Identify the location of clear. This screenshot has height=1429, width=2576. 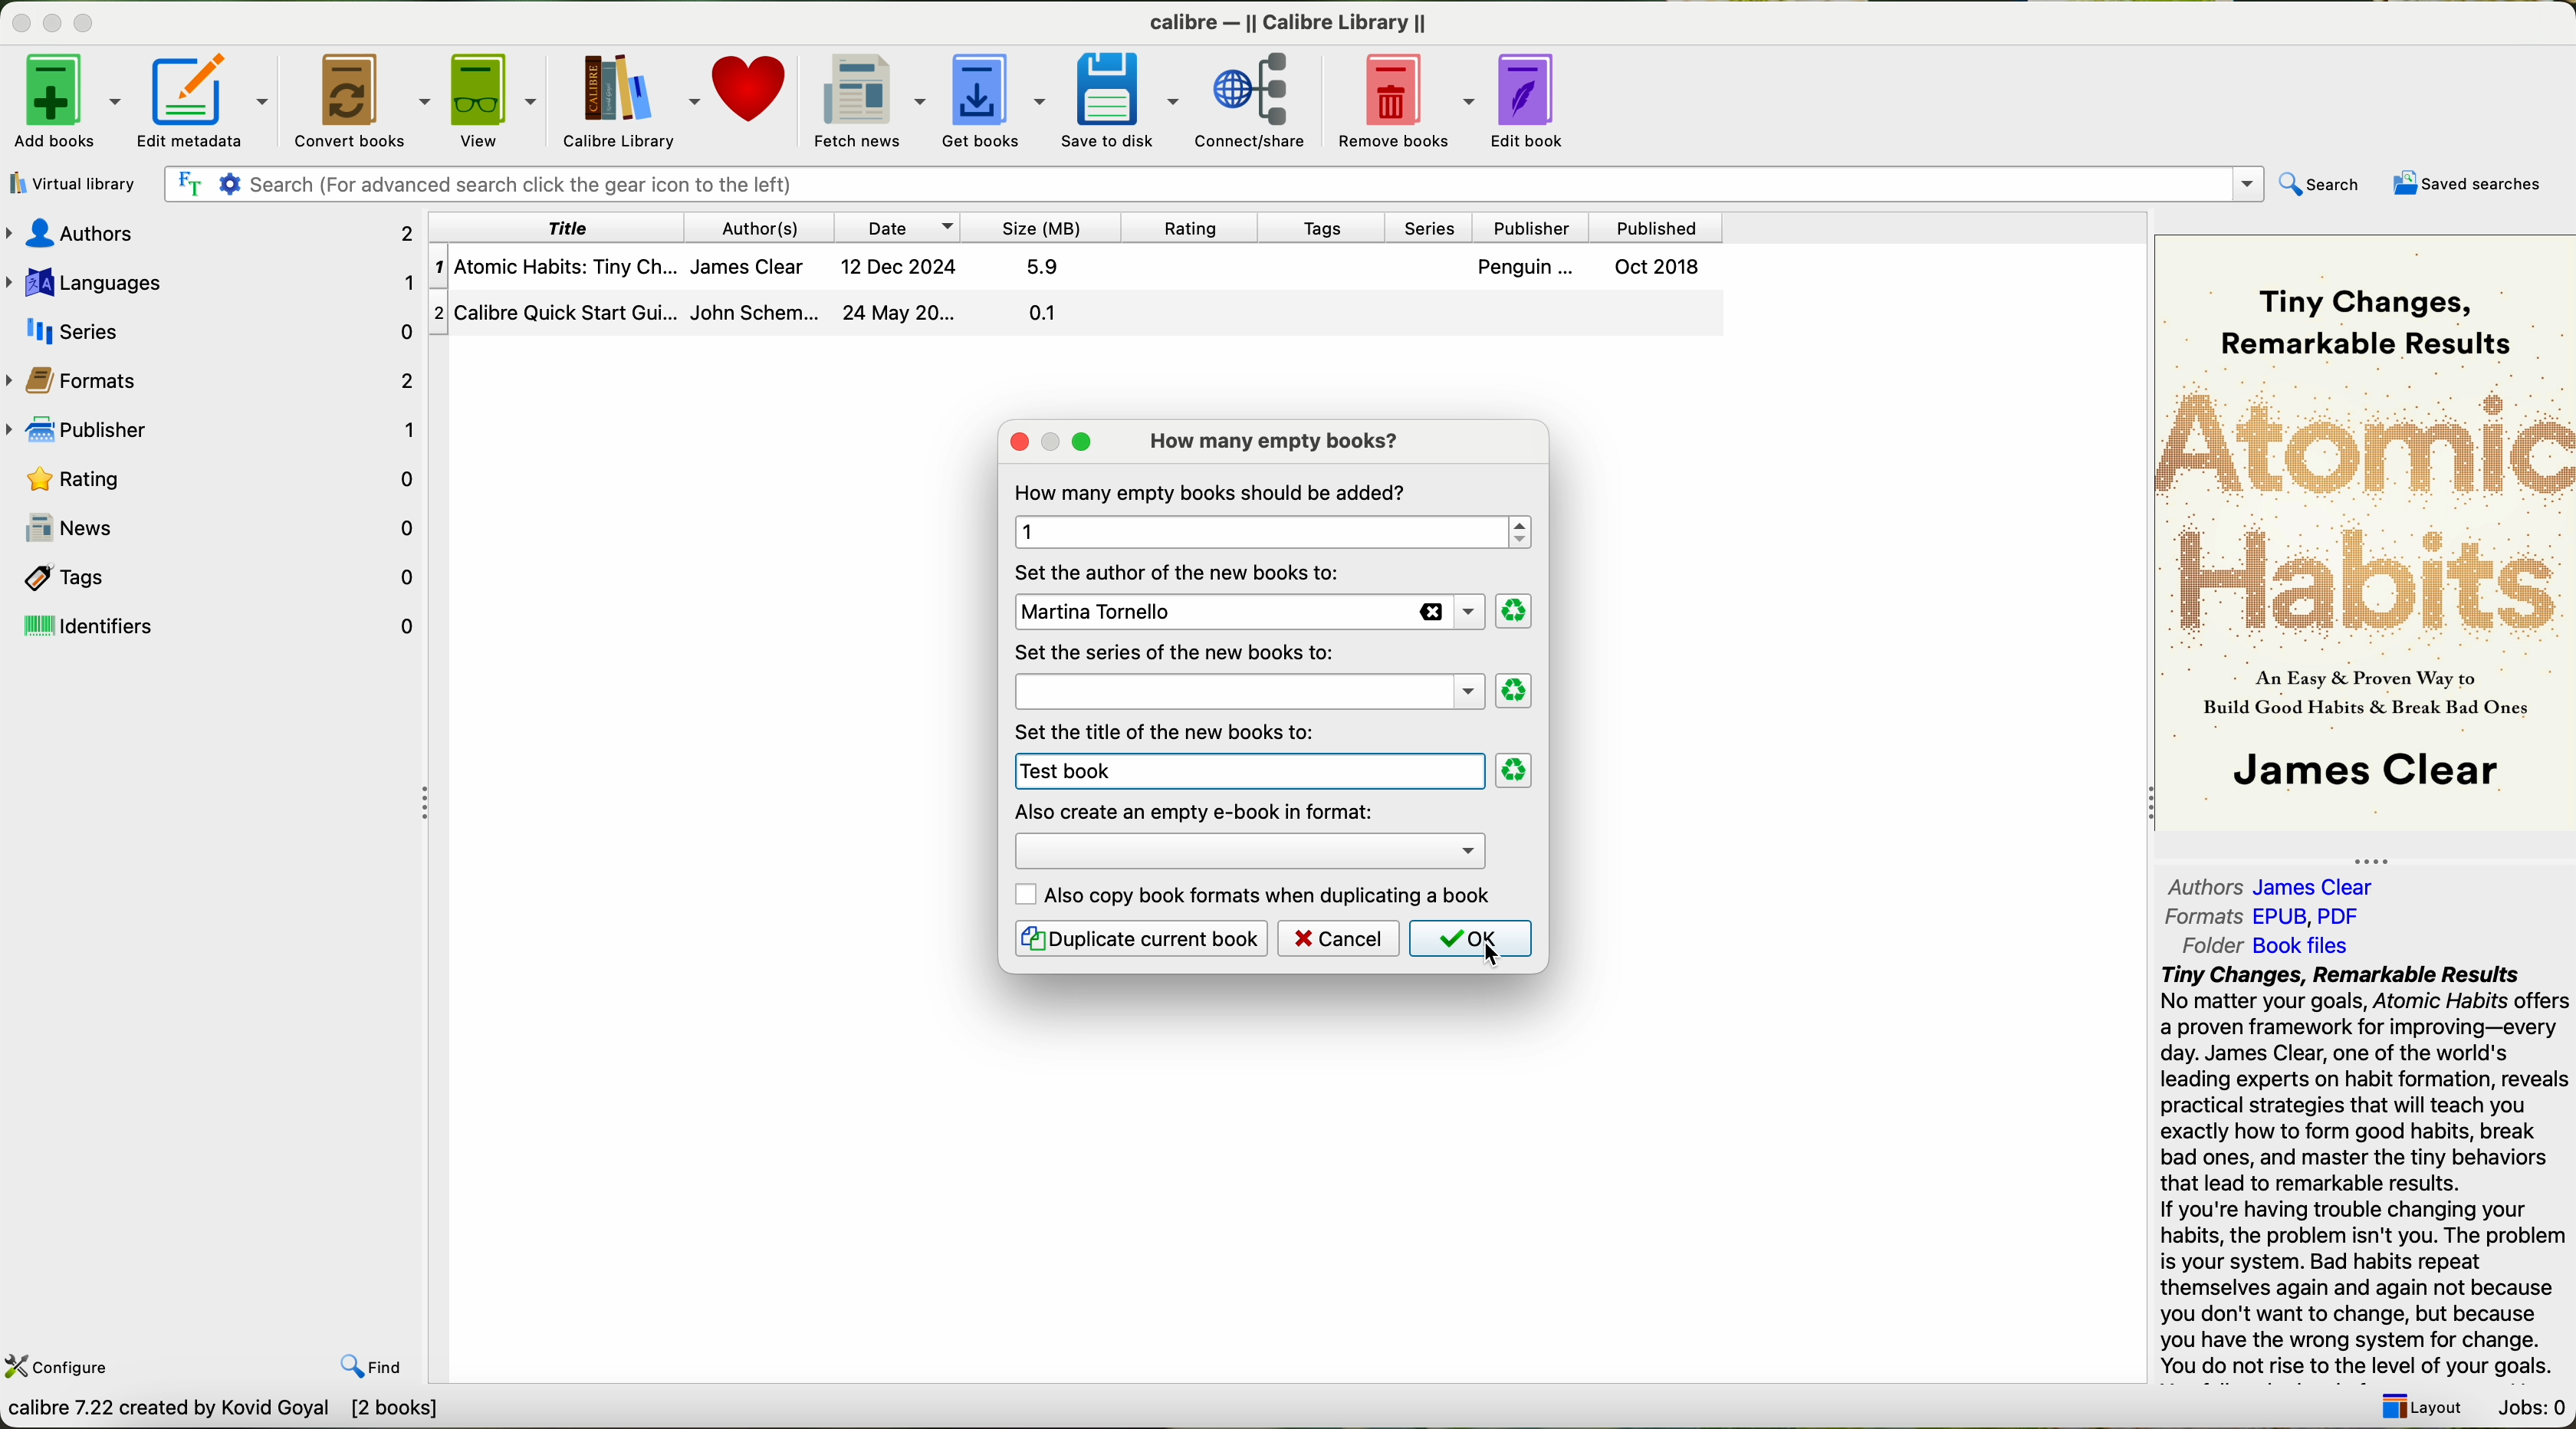
(1516, 691).